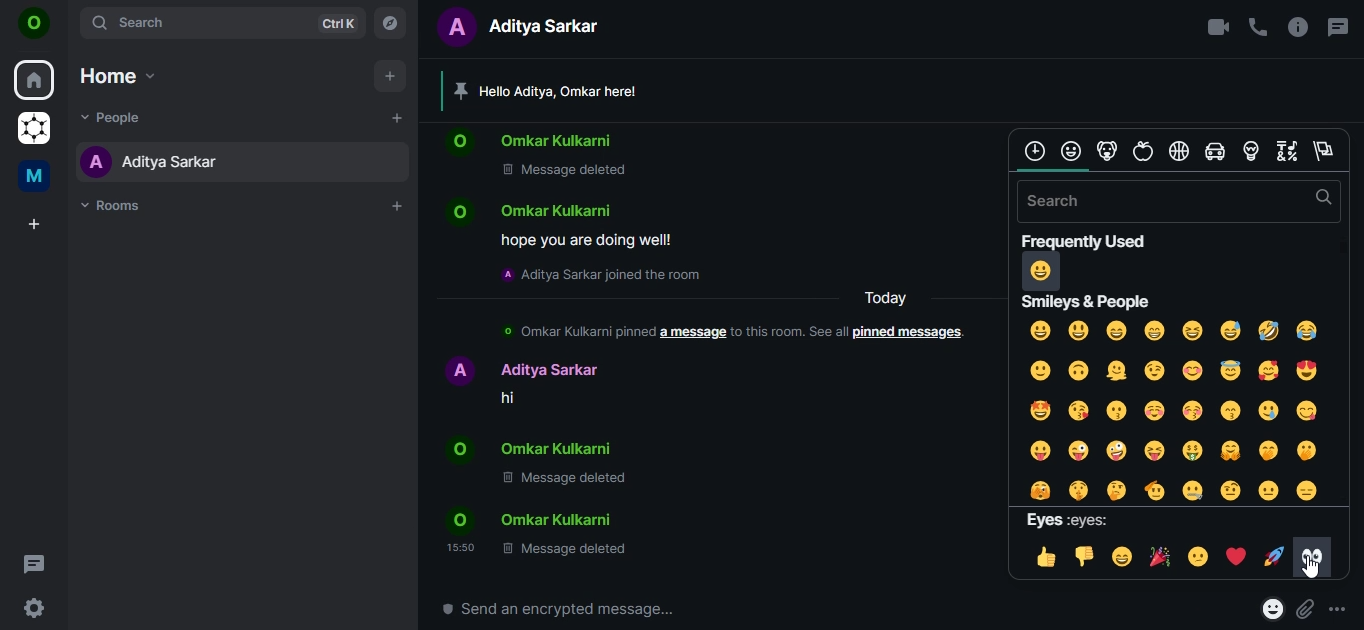  Describe the element at coordinates (1085, 557) in the screenshot. I see `thumbs down` at that location.